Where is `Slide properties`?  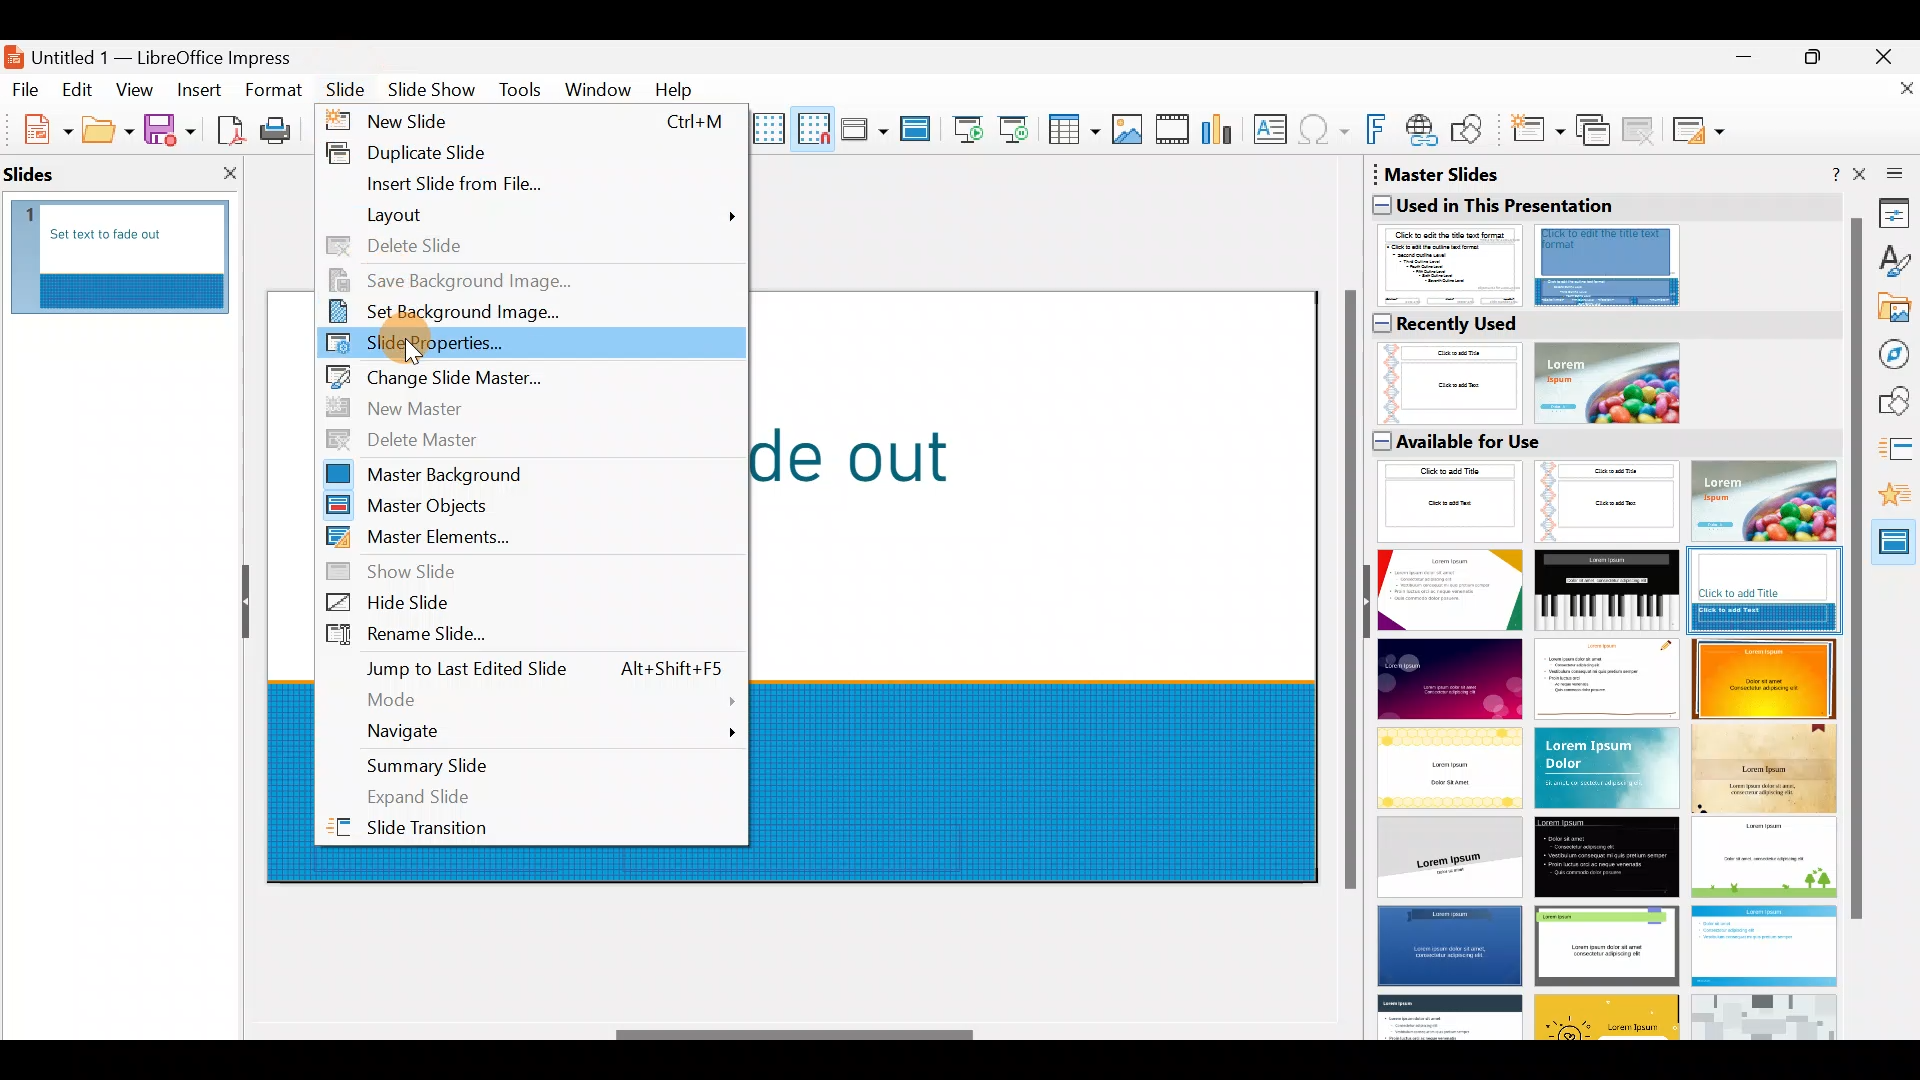 Slide properties is located at coordinates (536, 346).